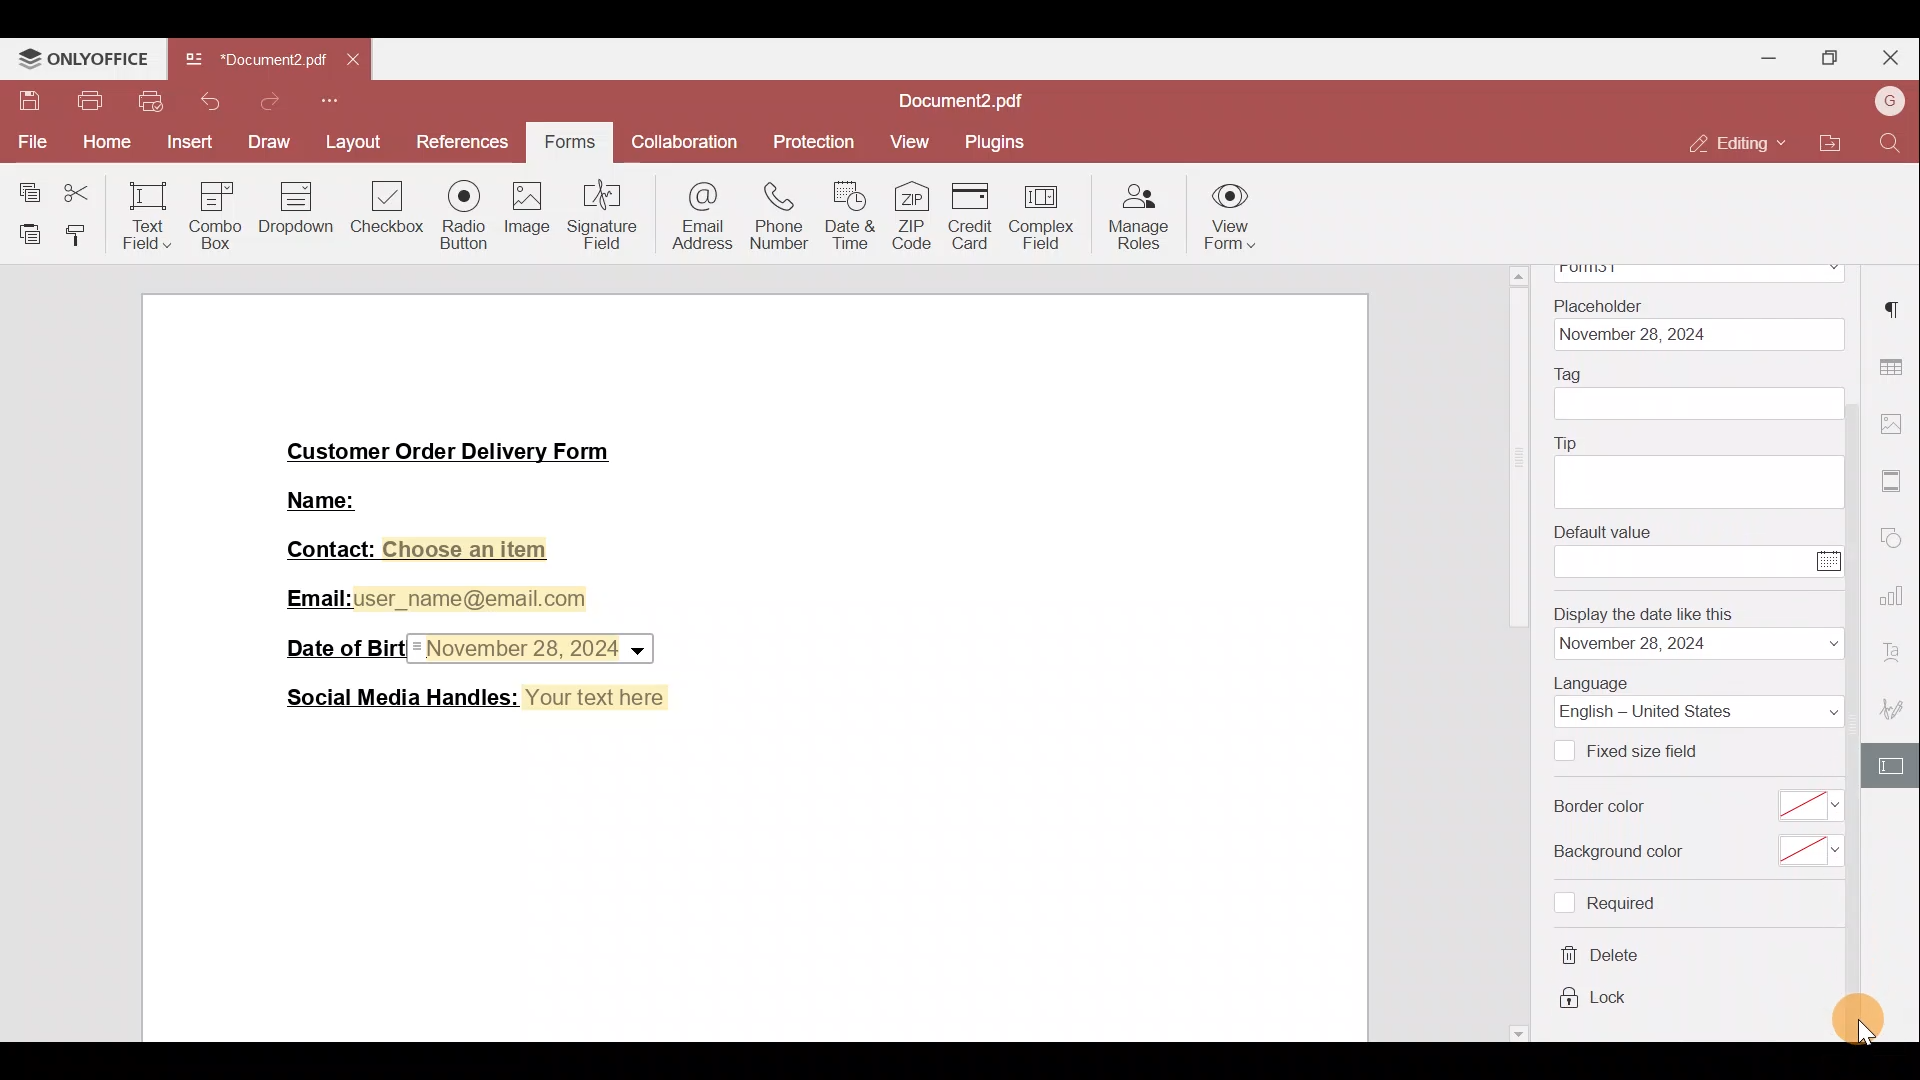  I want to click on Display the date like this, so click(1646, 612).